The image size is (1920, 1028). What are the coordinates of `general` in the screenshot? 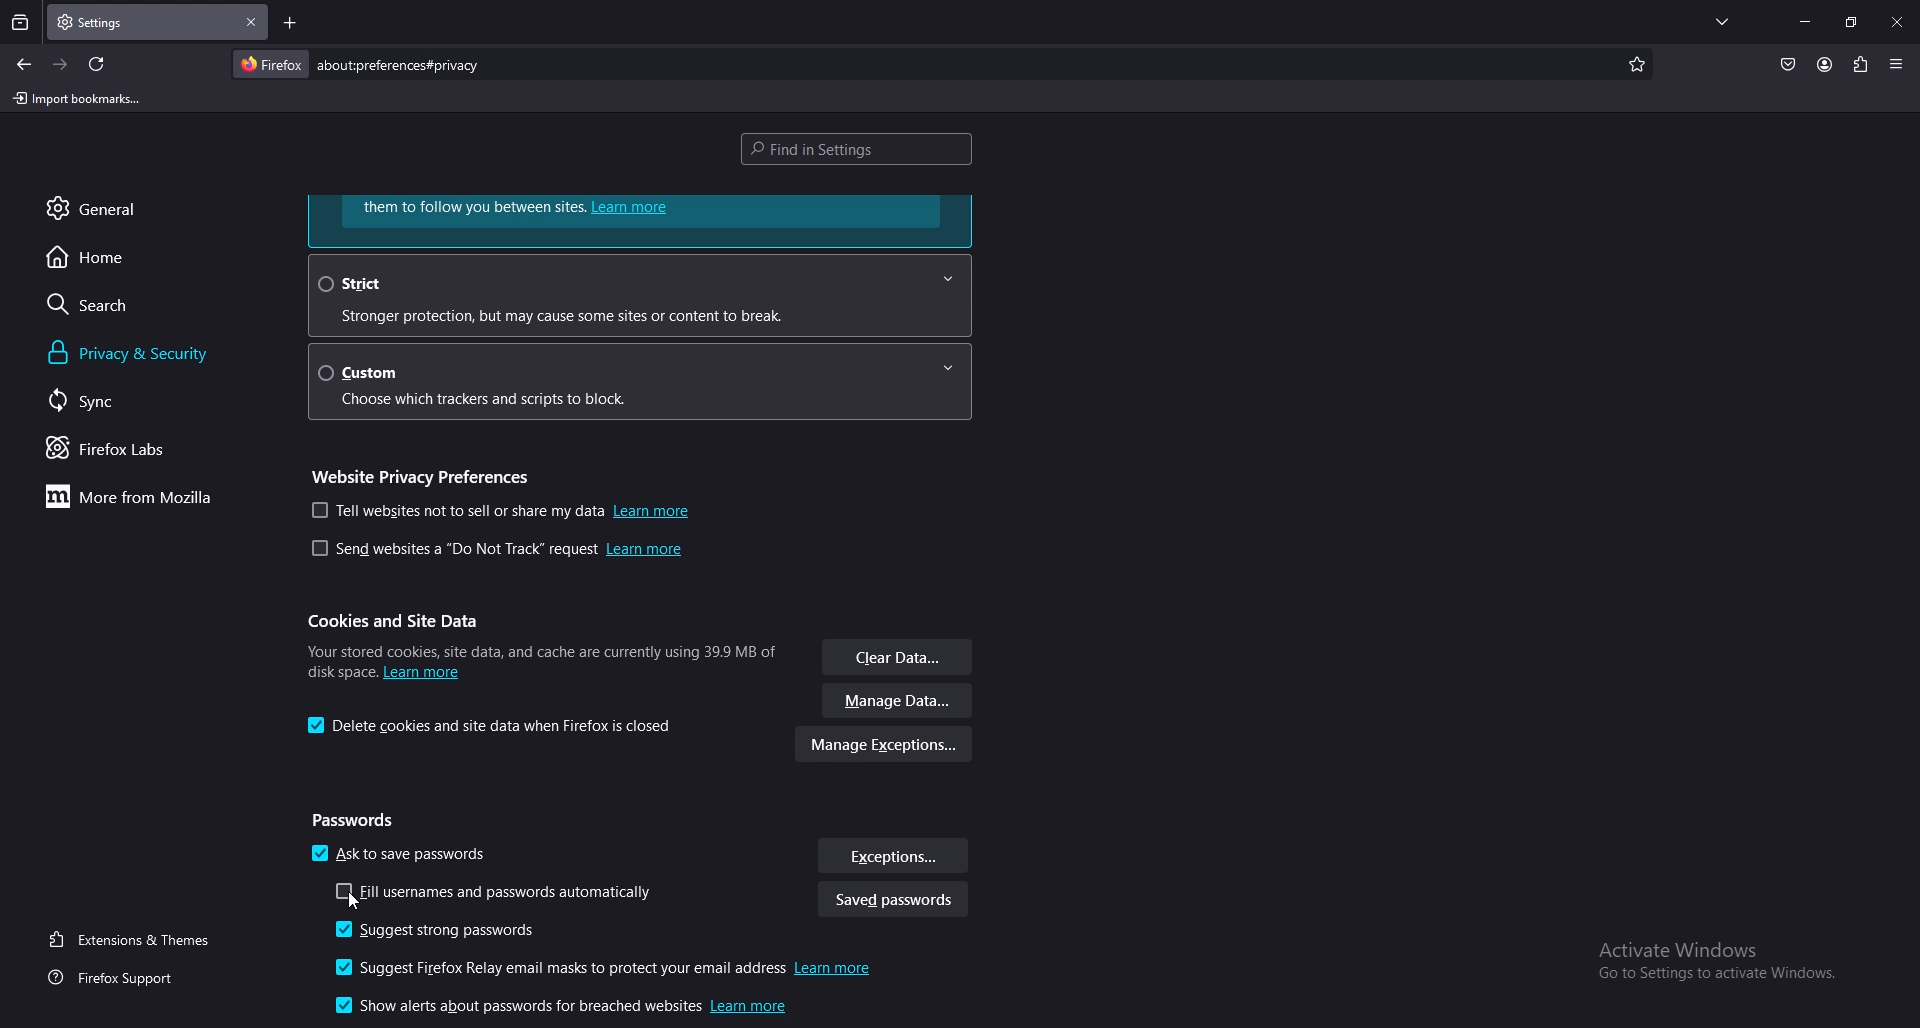 It's located at (115, 208).